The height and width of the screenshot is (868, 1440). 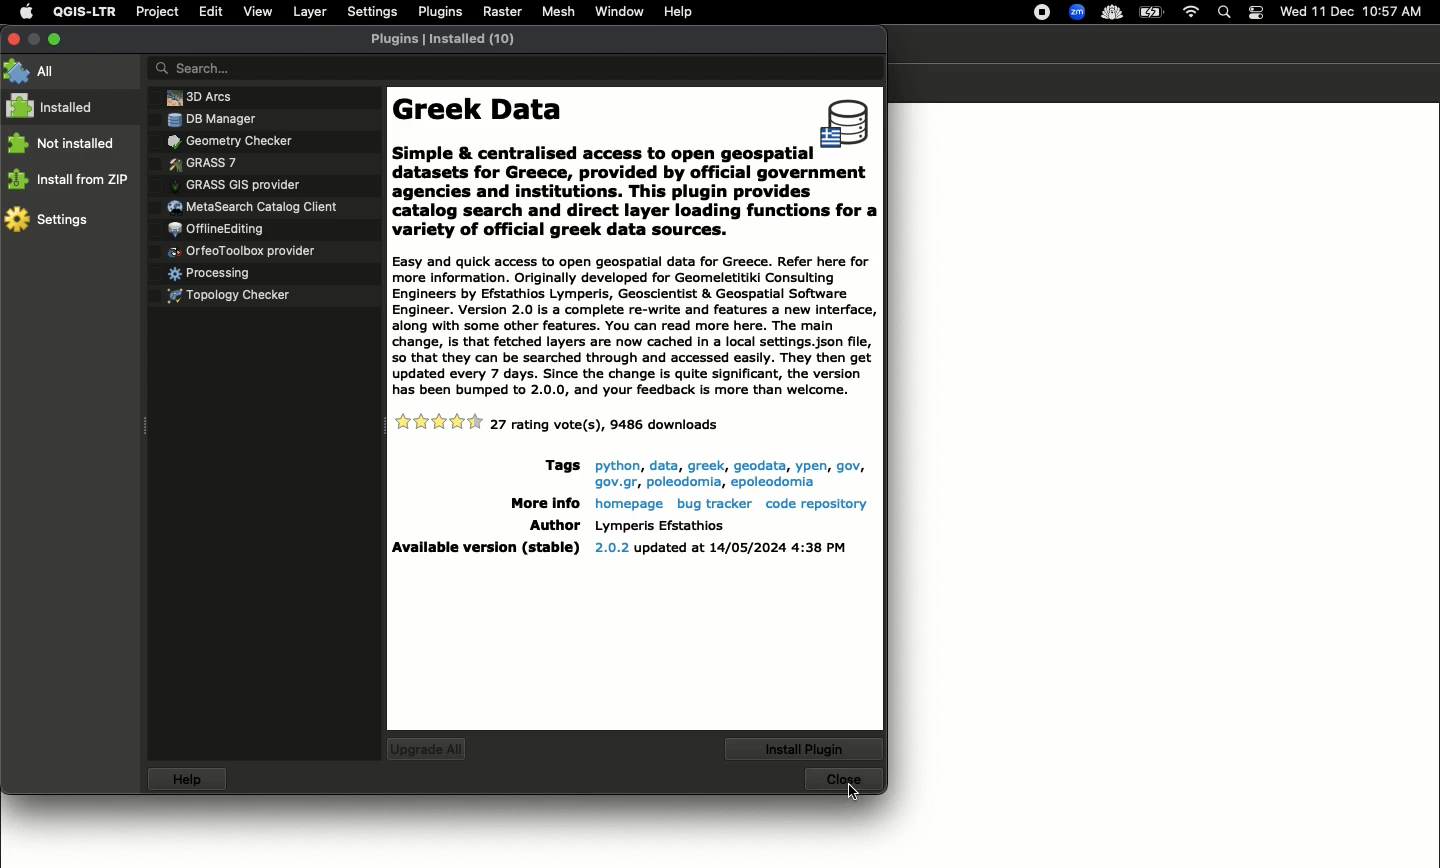 I want to click on Settings, so click(x=49, y=222).